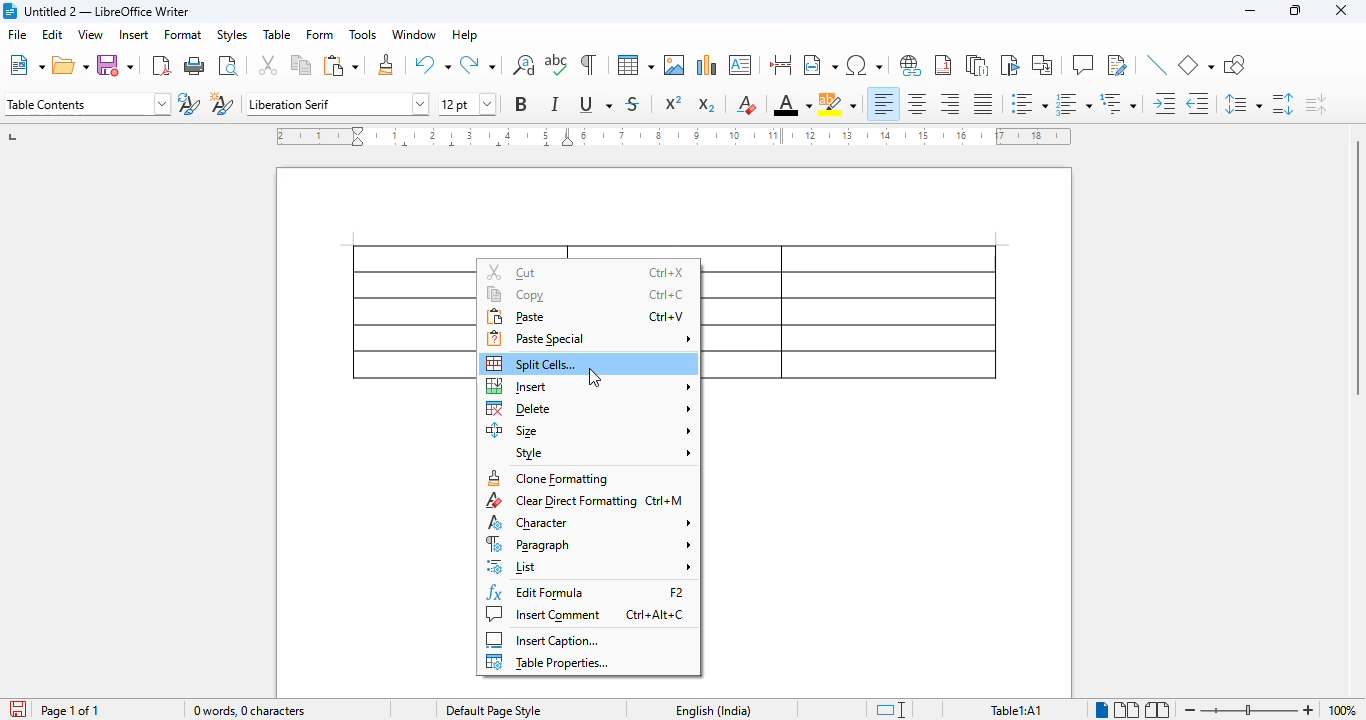  What do you see at coordinates (555, 104) in the screenshot?
I see `italic` at bounding box center [555, 104].